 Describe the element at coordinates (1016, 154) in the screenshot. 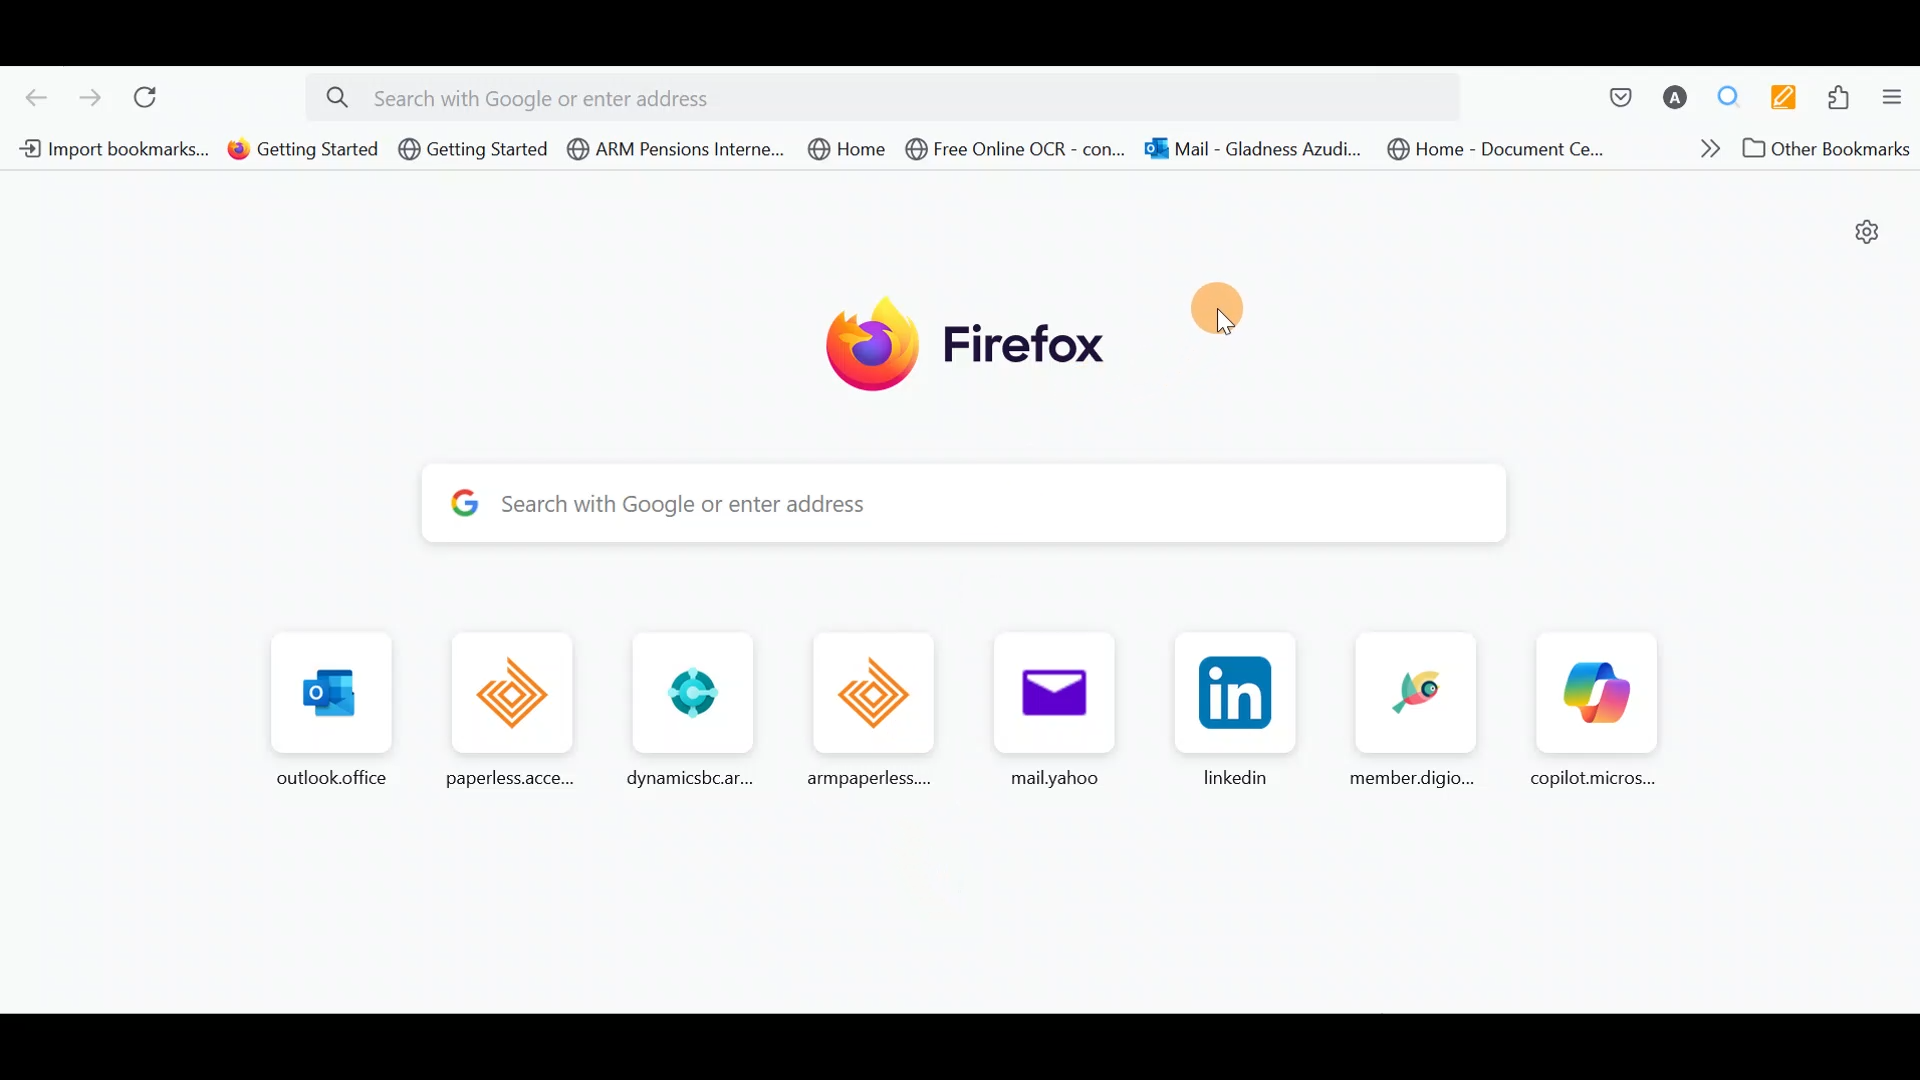

I see `Bookmark 6` at that location.